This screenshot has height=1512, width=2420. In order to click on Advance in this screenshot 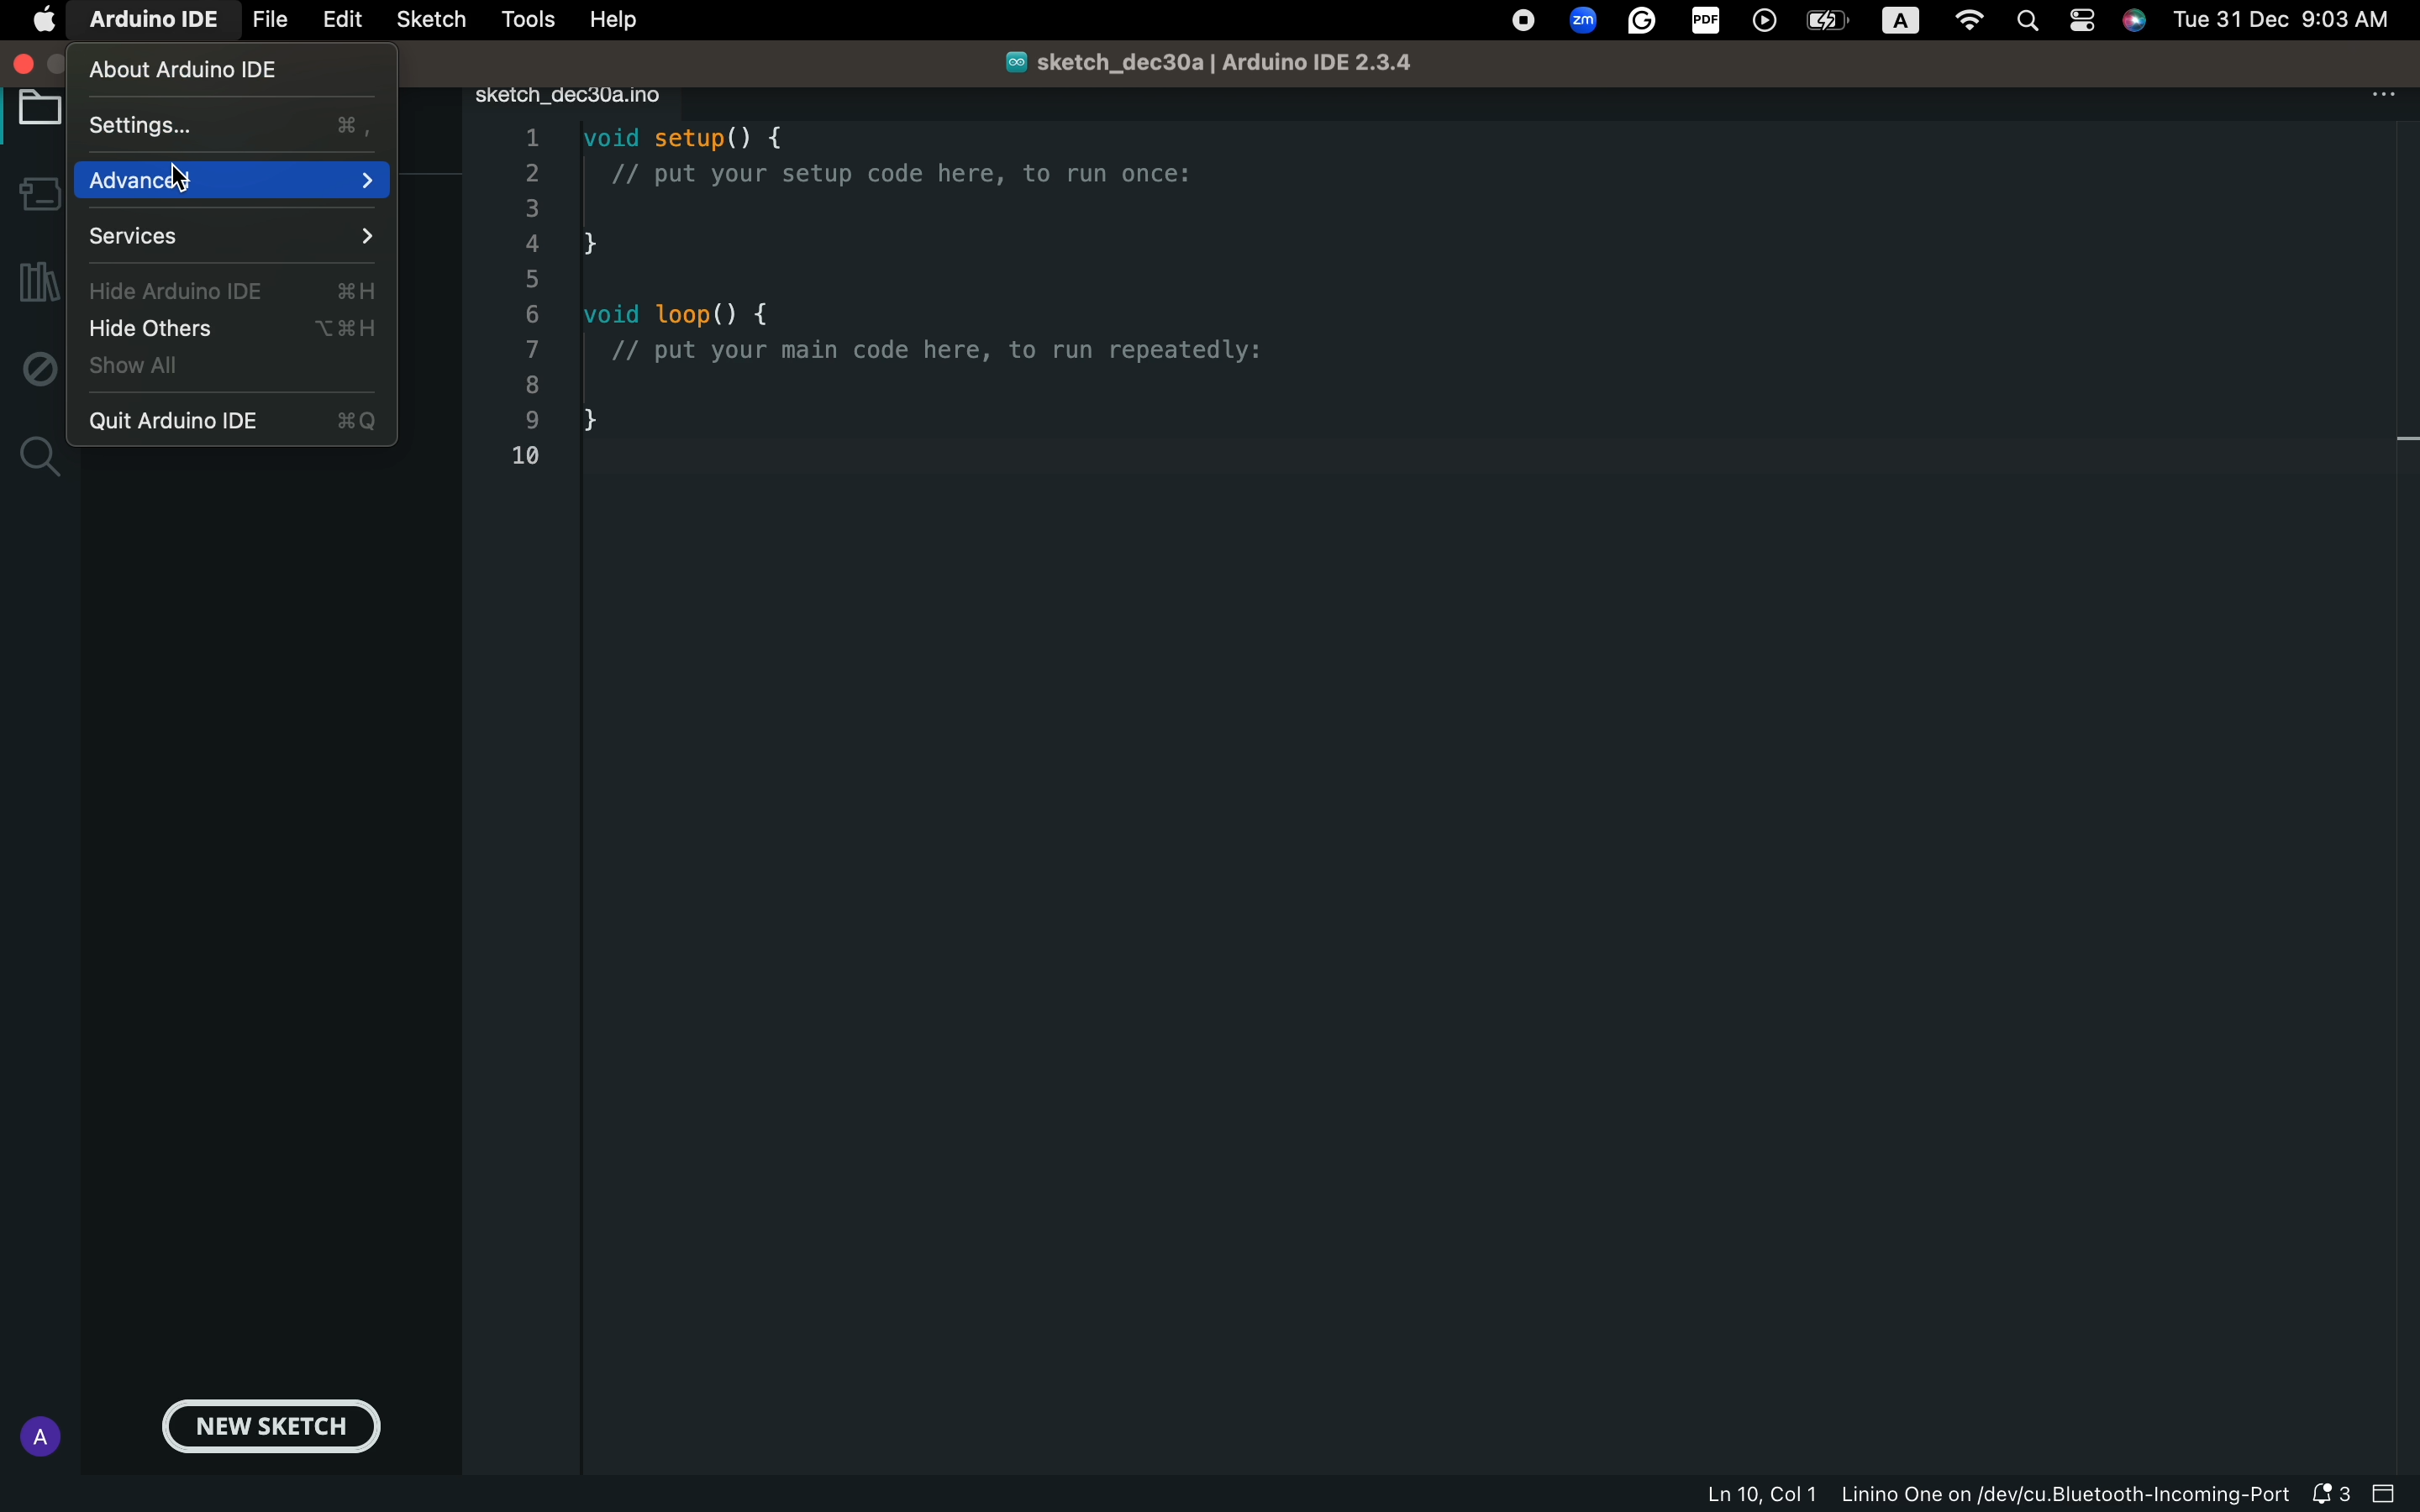, I will do `click(231, 183)`.